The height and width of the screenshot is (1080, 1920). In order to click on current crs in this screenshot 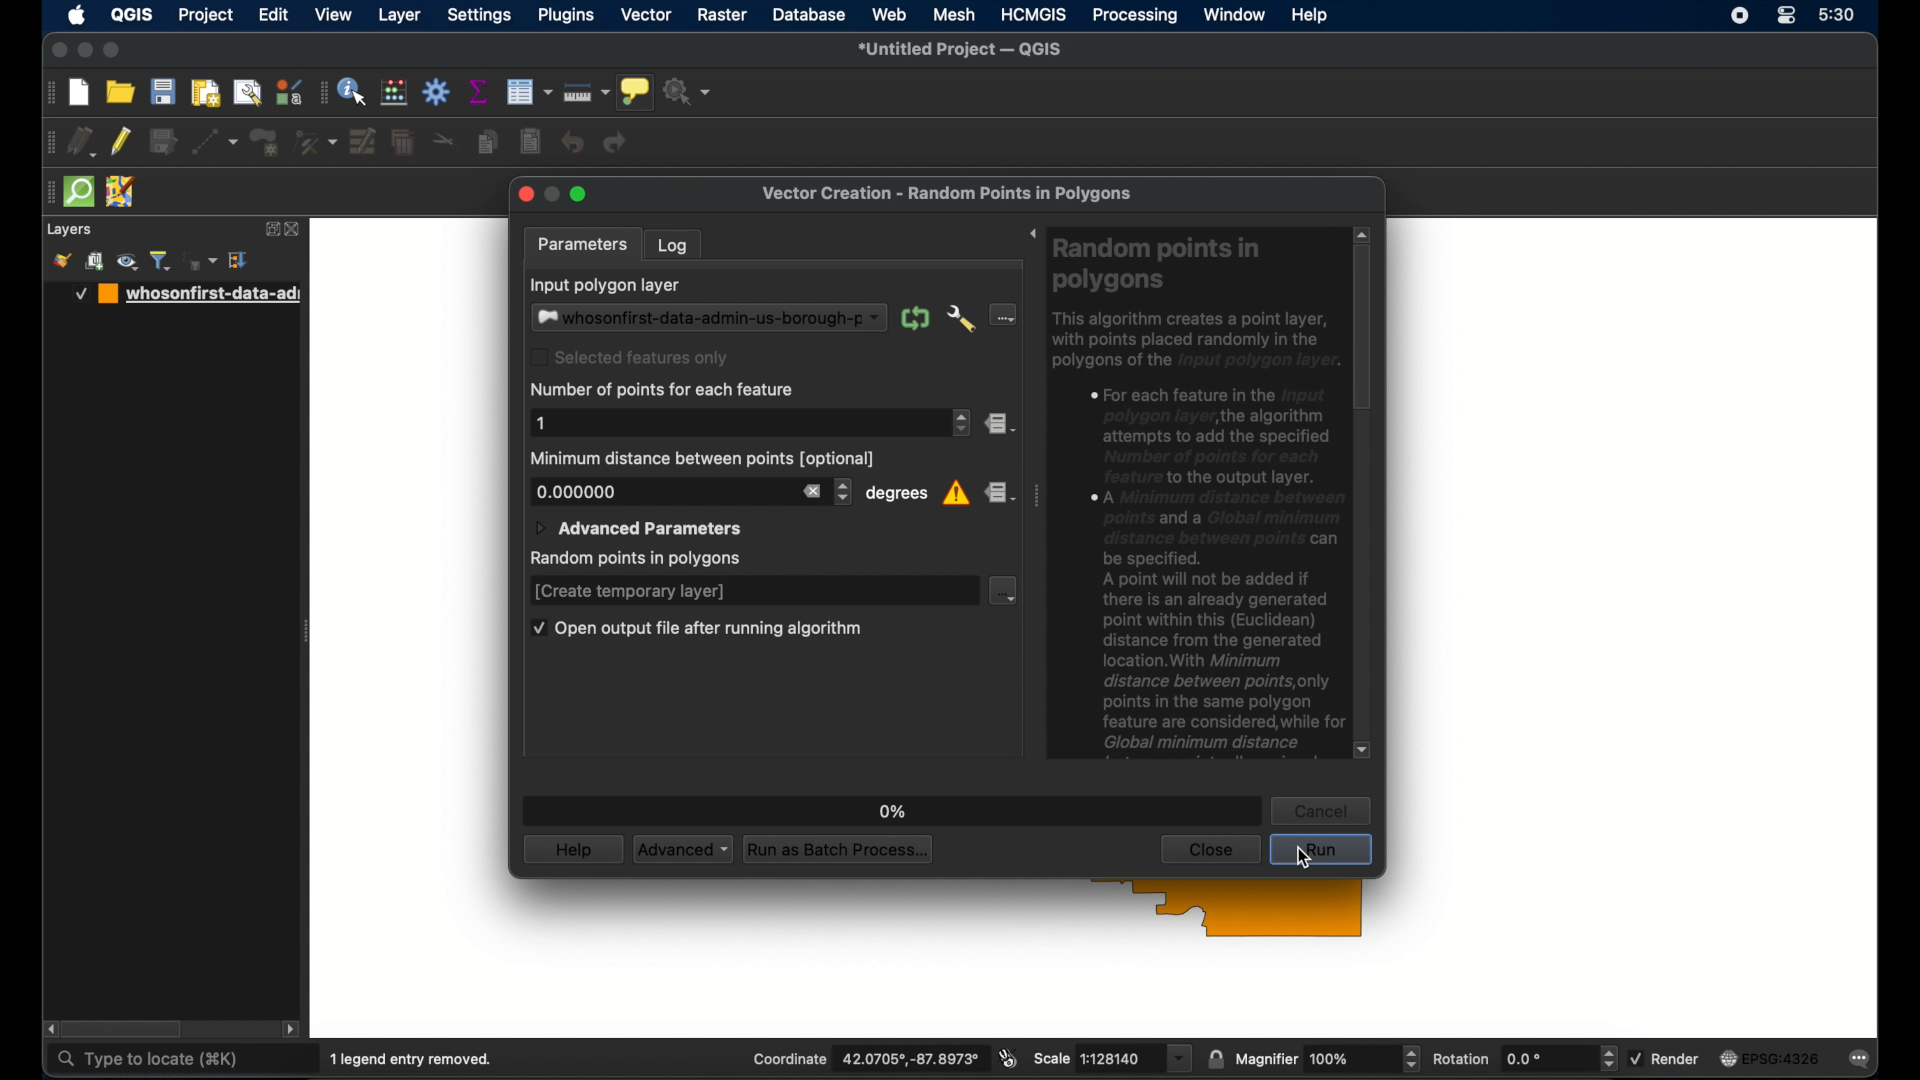, I will do `click(1769, 1059)`.